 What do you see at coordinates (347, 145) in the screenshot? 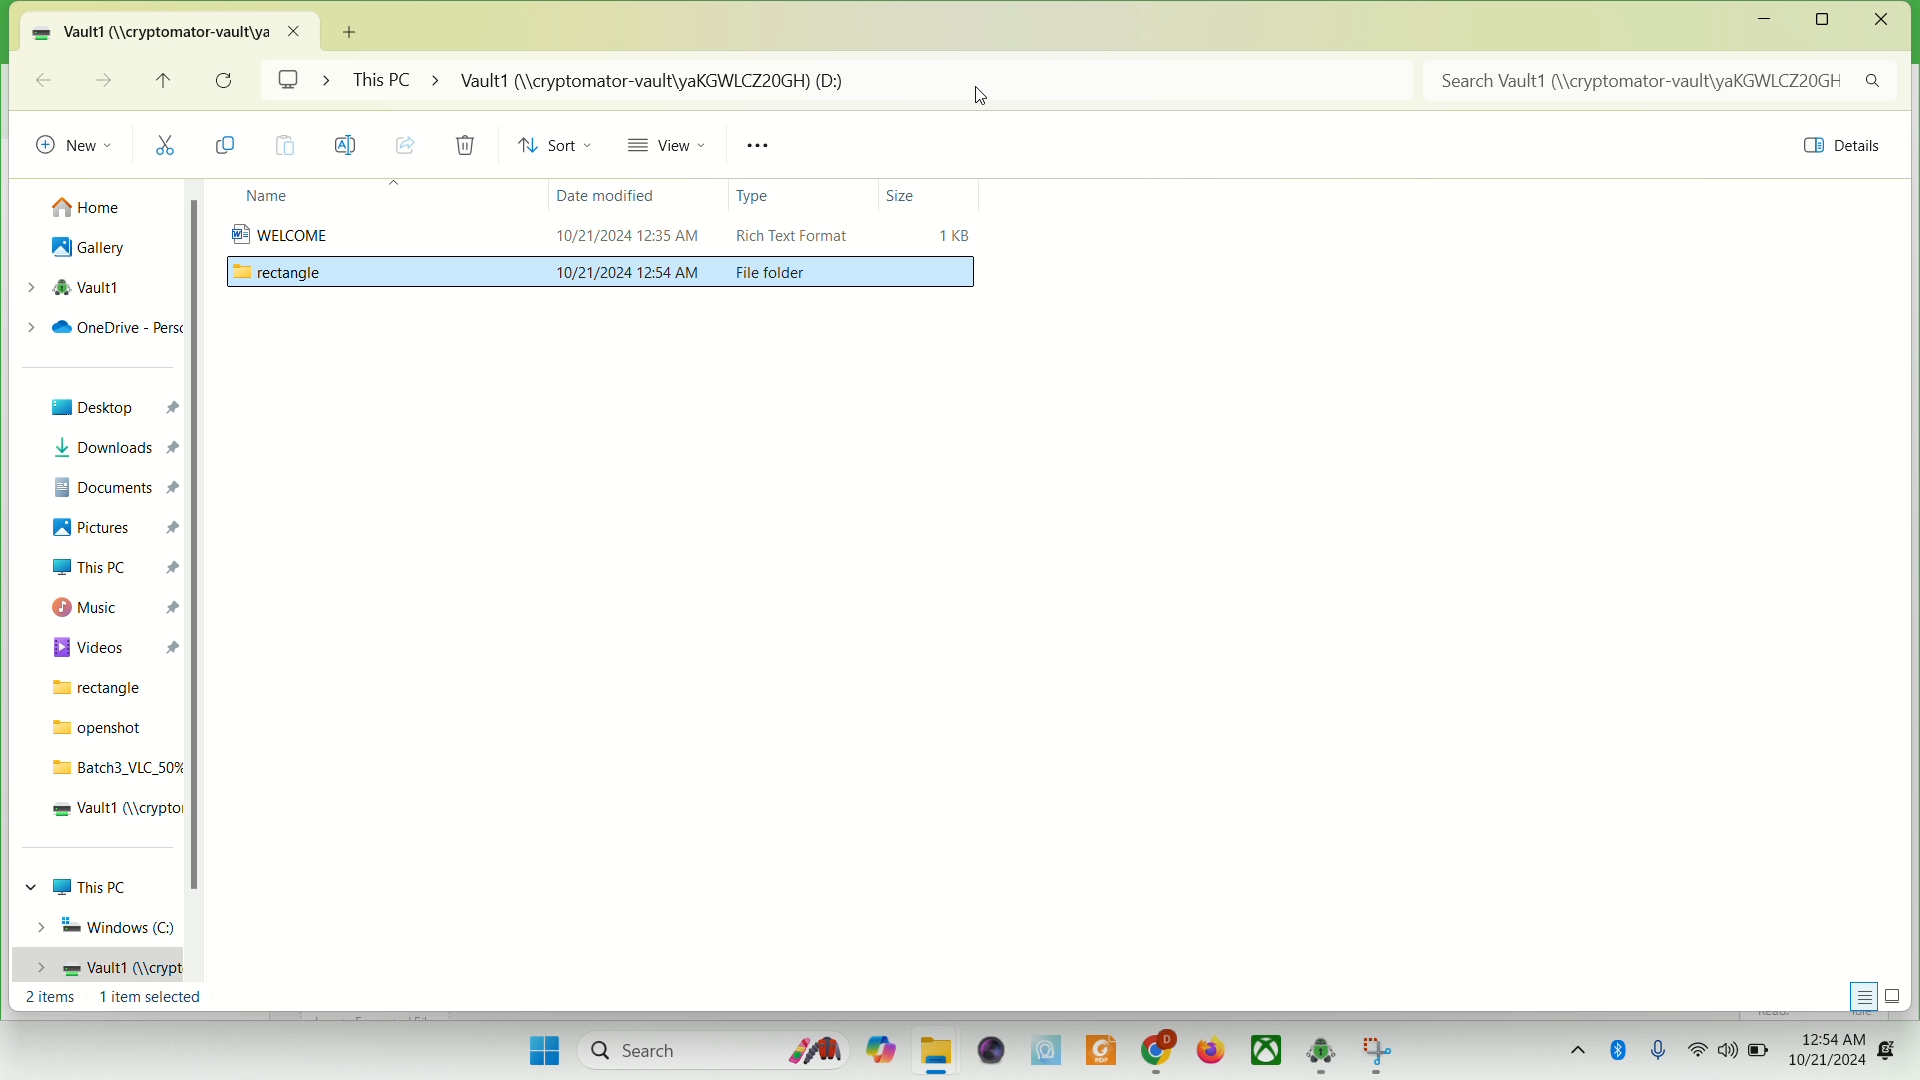
I see `rename` at bounding box center [347, 145].